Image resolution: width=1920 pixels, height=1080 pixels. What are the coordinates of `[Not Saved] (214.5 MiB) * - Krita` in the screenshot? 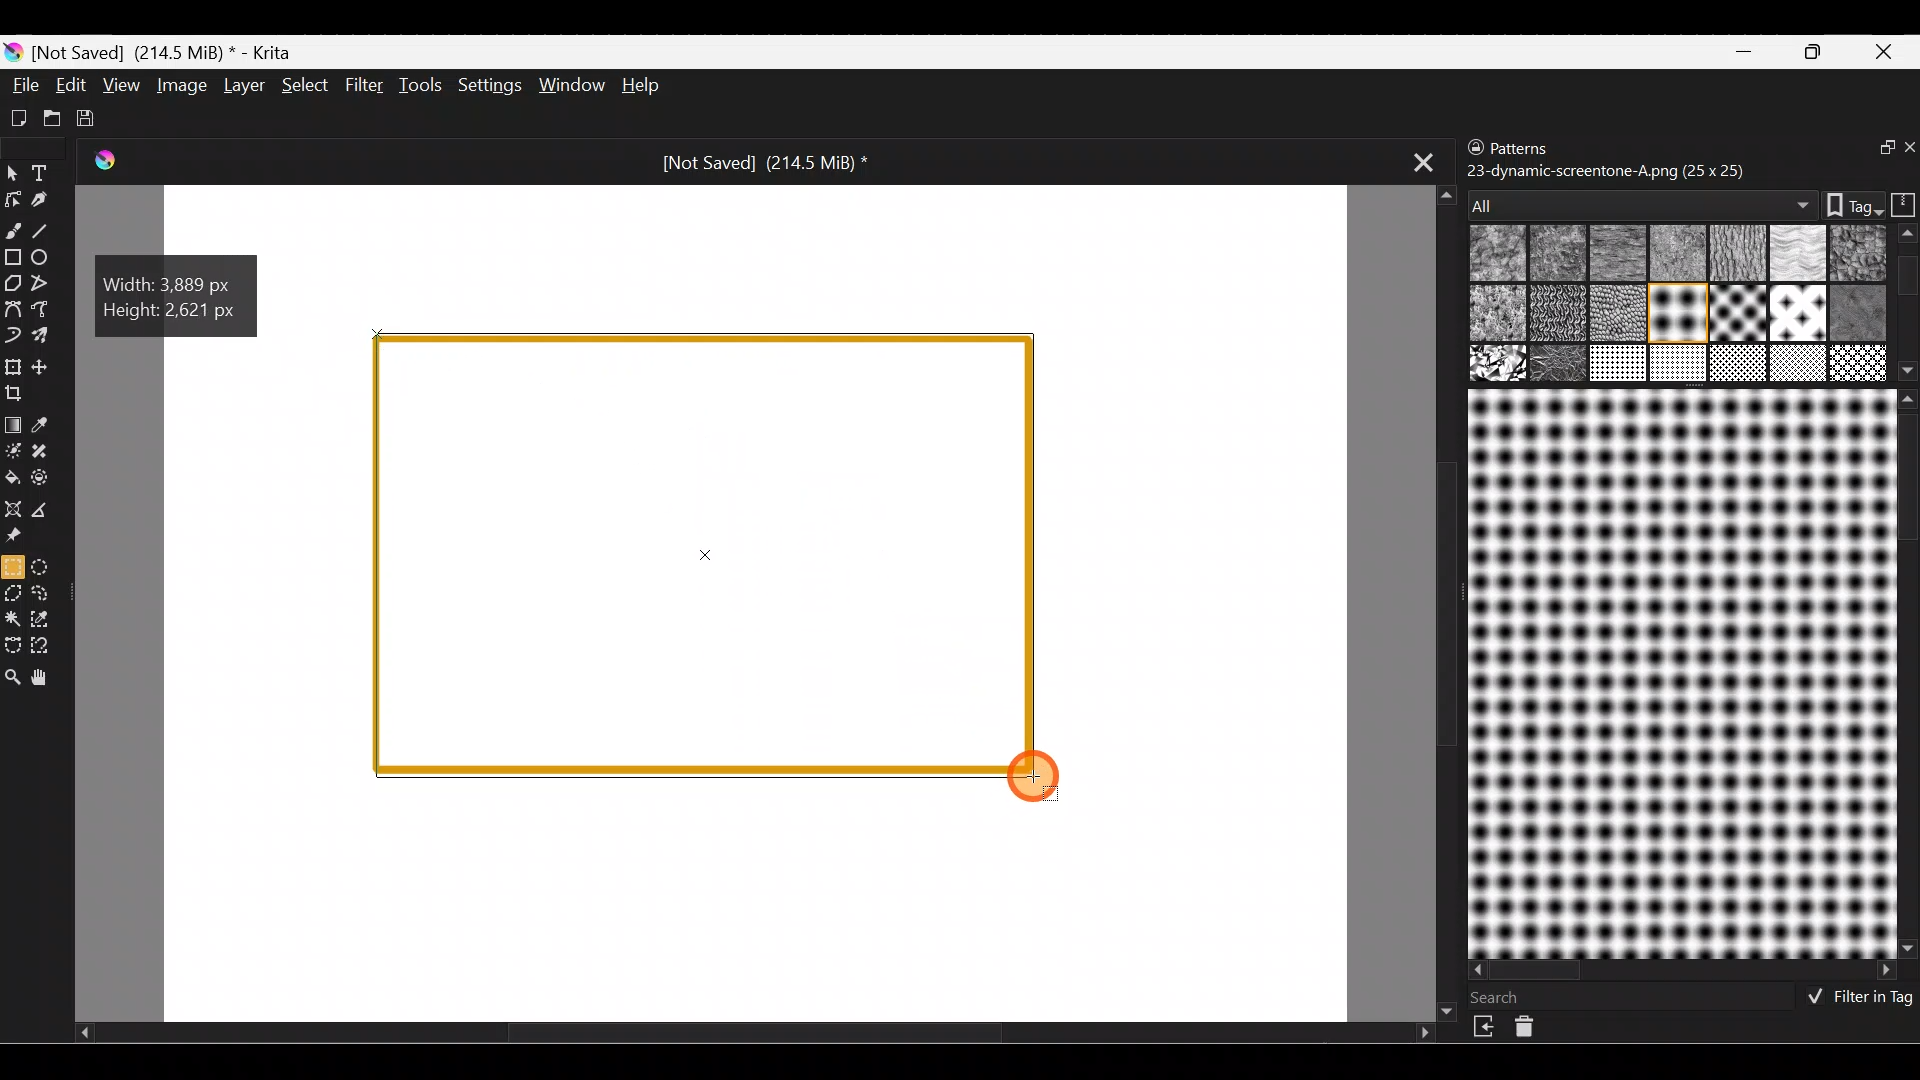 It's located at (170, 53).